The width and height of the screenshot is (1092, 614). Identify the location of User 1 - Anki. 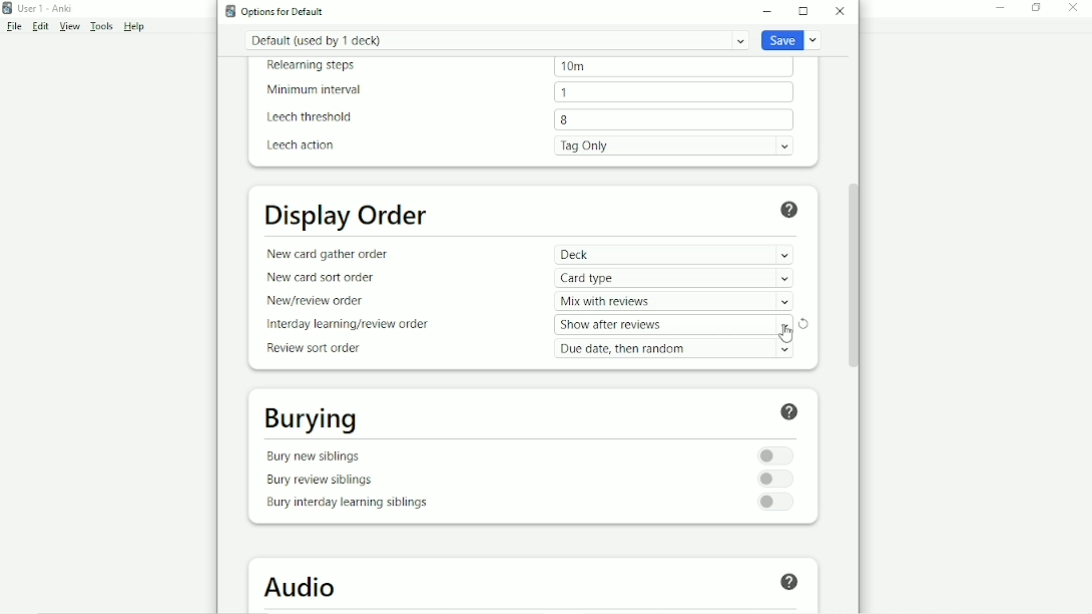
(45, 8).